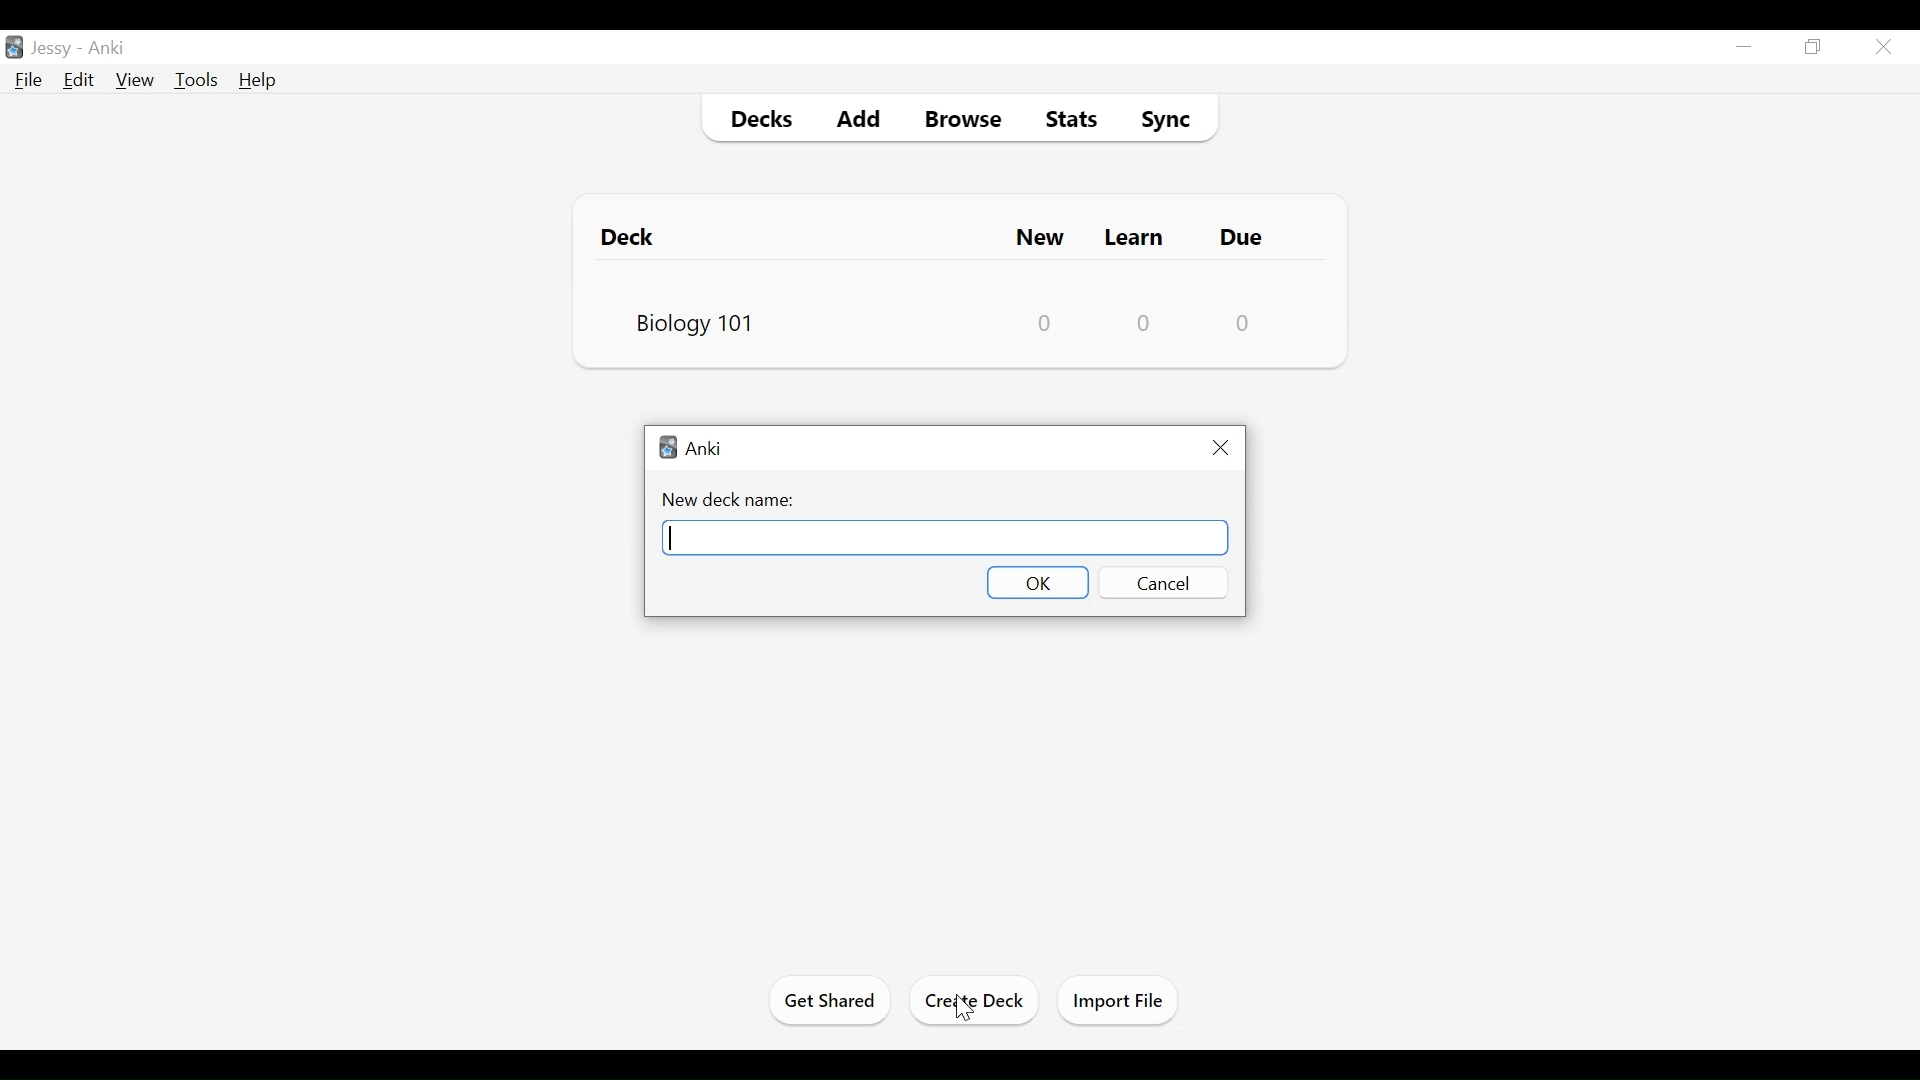 This screenshot has width=1920, height=1080. I want to click on Anki, so click(112, 48).